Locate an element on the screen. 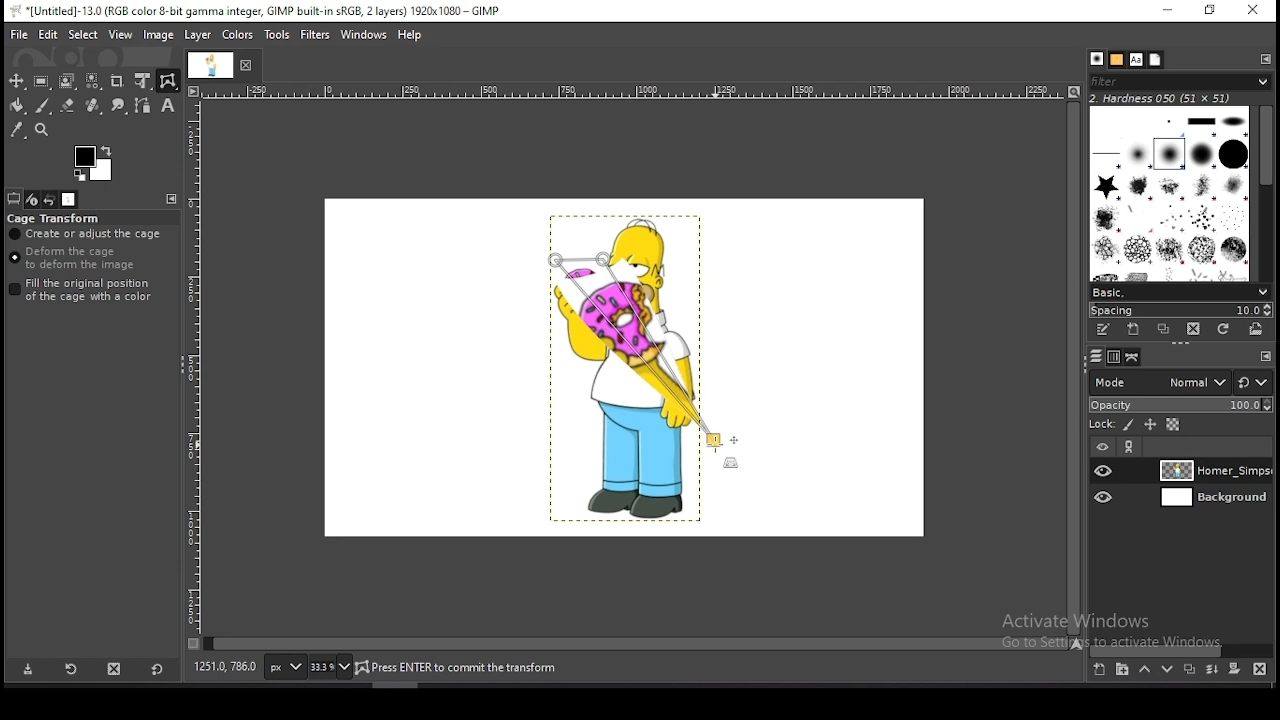 The height and width of the screenshot is (720, 1280). text tool is located at coordinates (167, 106).